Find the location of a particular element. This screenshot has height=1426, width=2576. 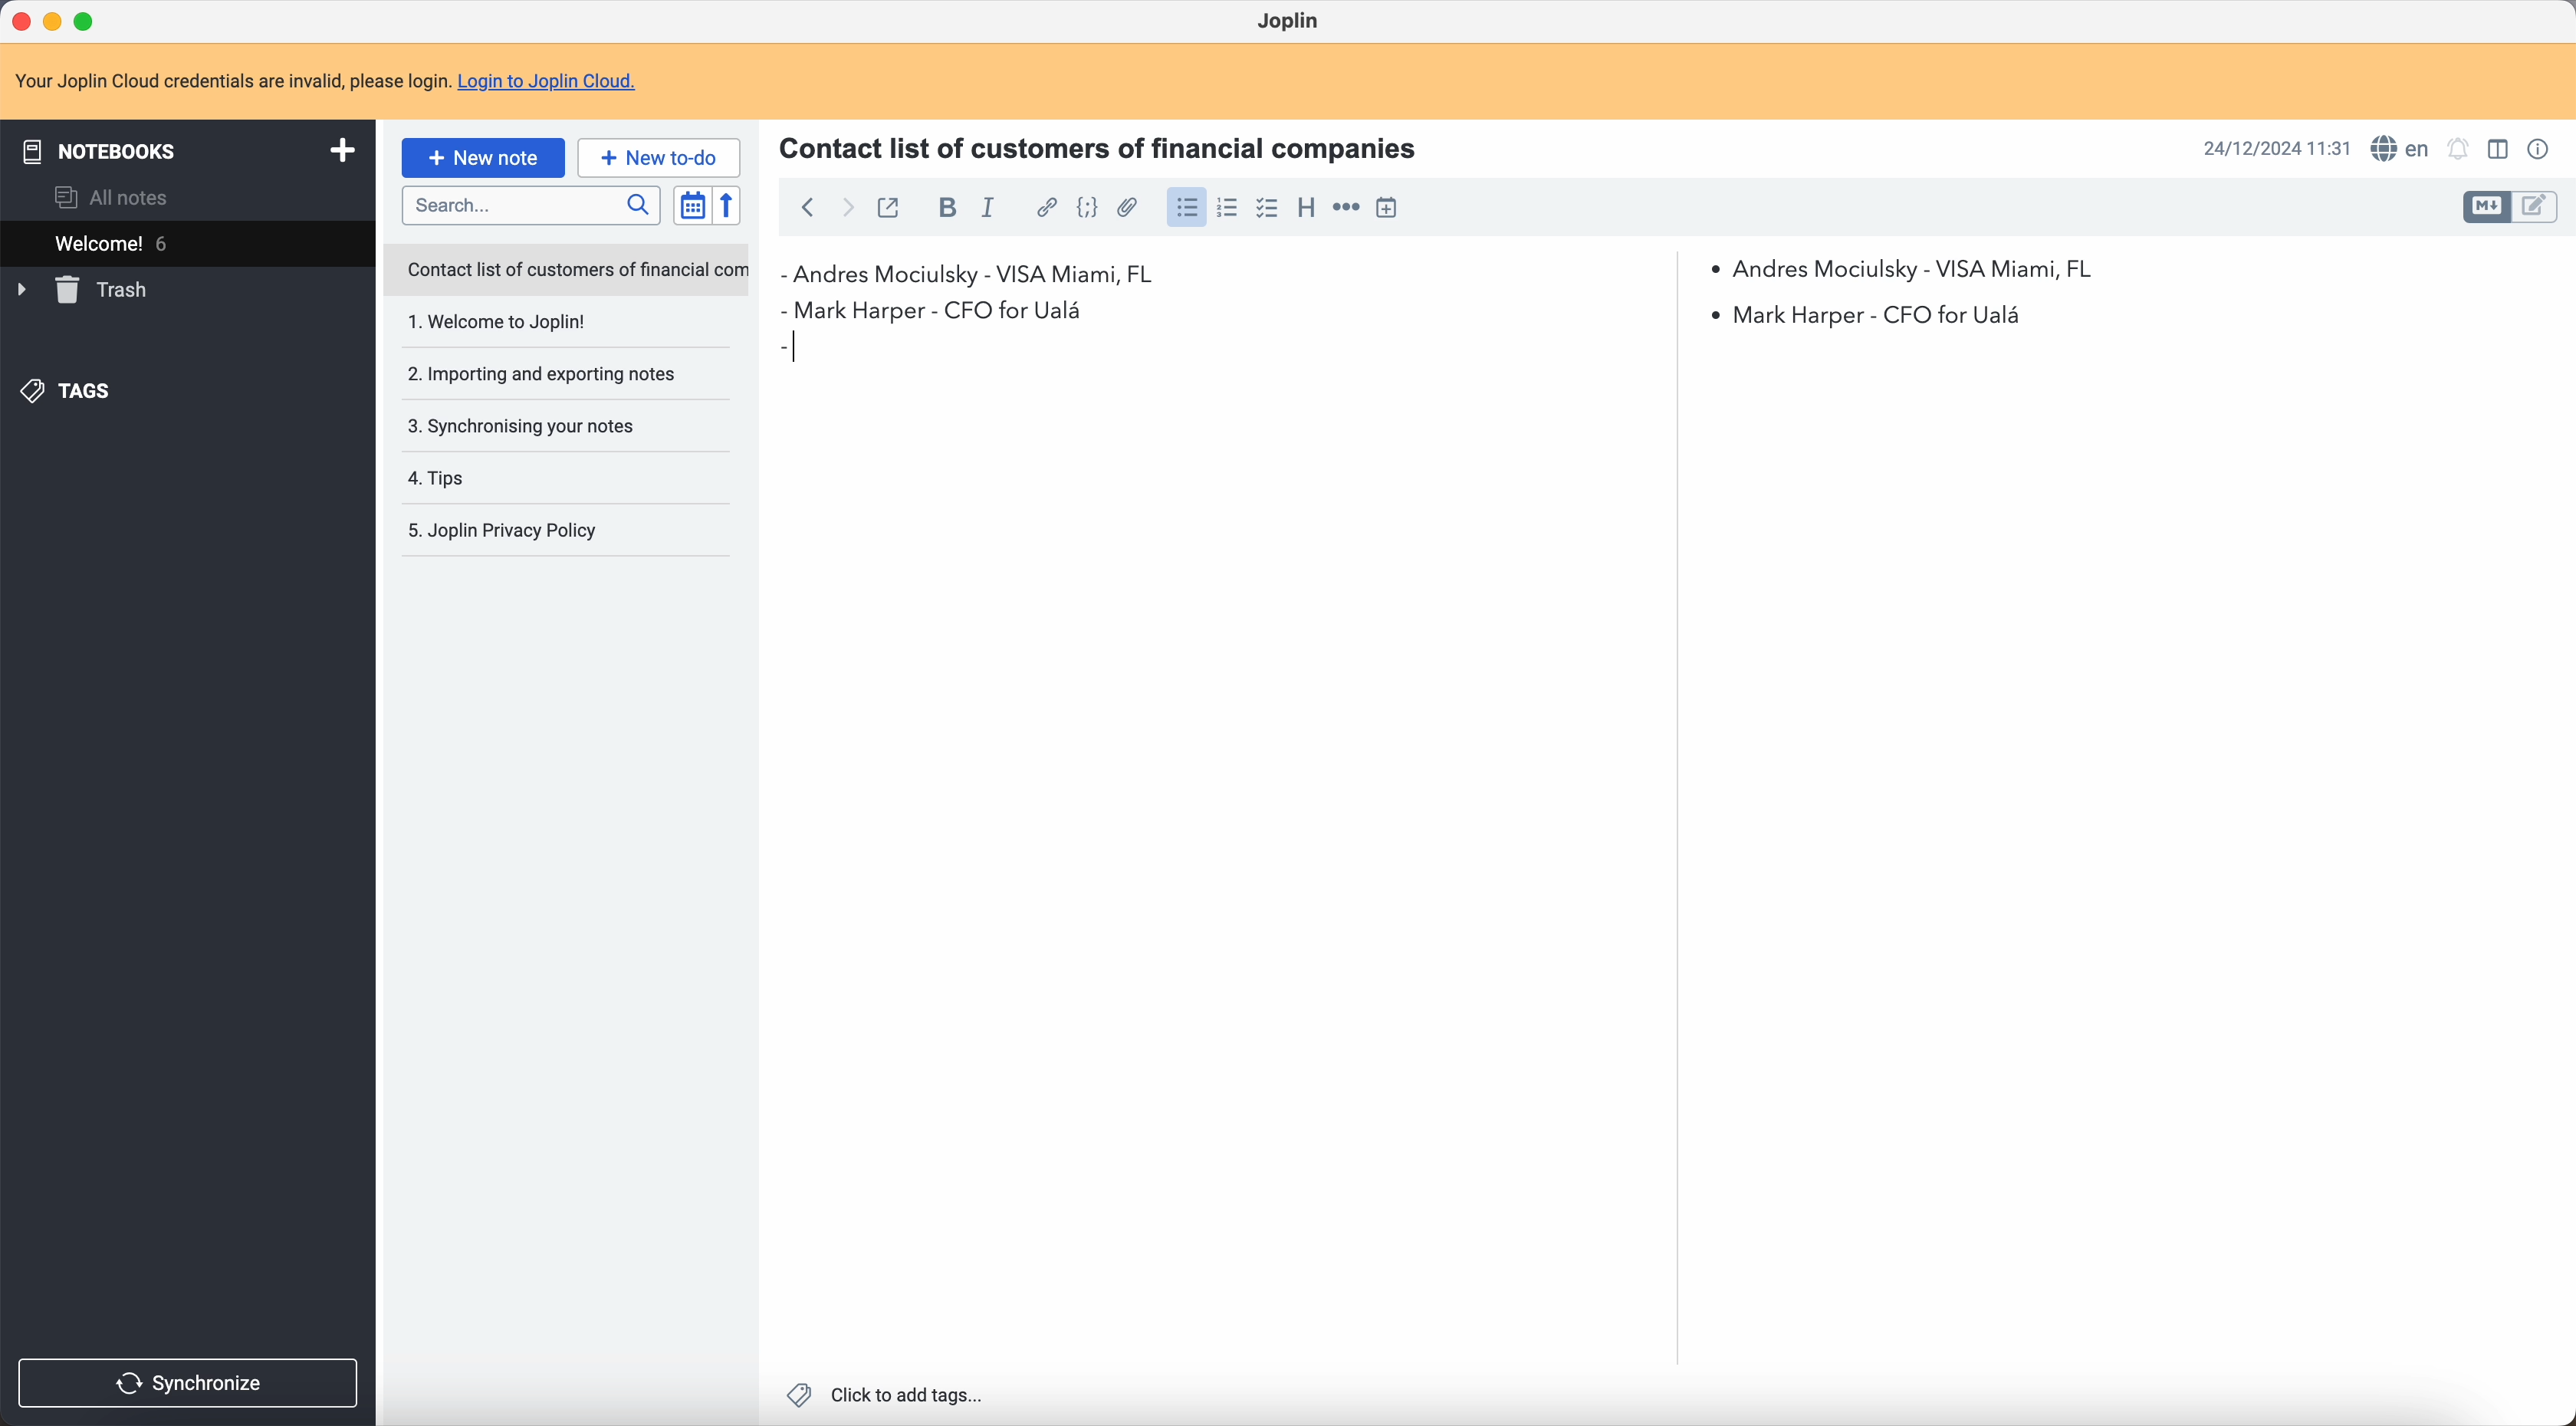

horizontal rule is located at coordinates (1346, 207).